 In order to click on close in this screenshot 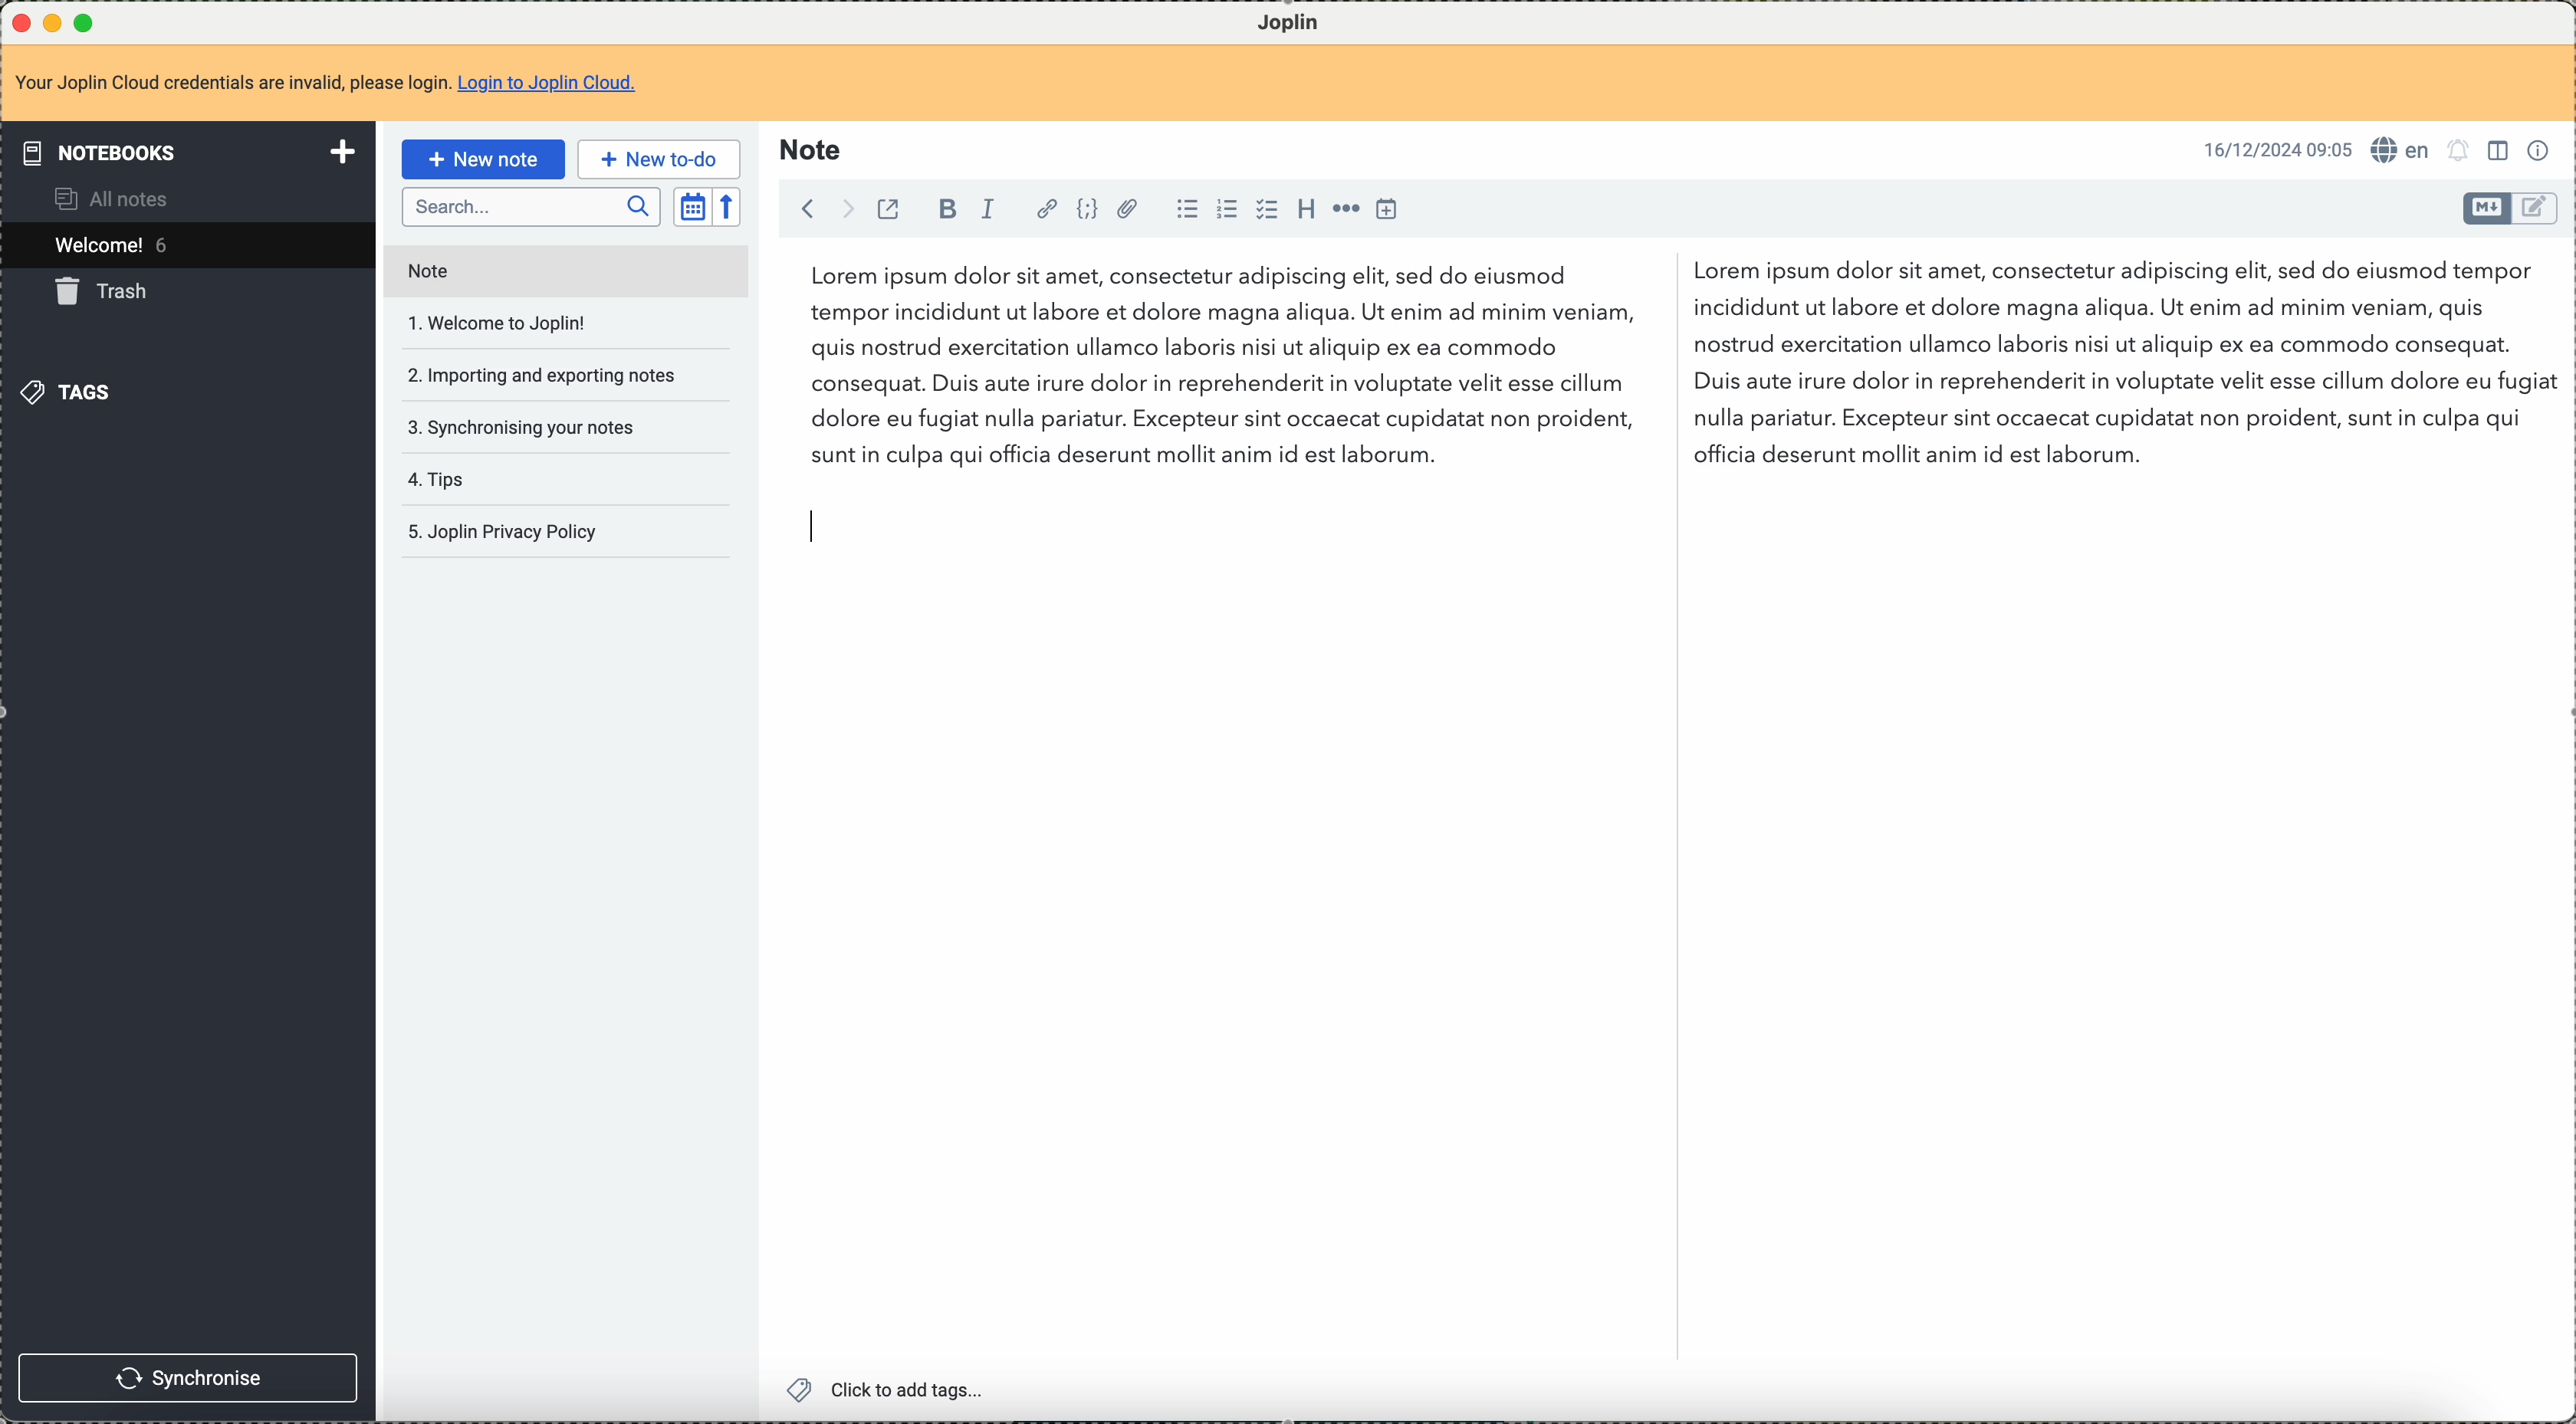, I will do `click(18, 19)`.